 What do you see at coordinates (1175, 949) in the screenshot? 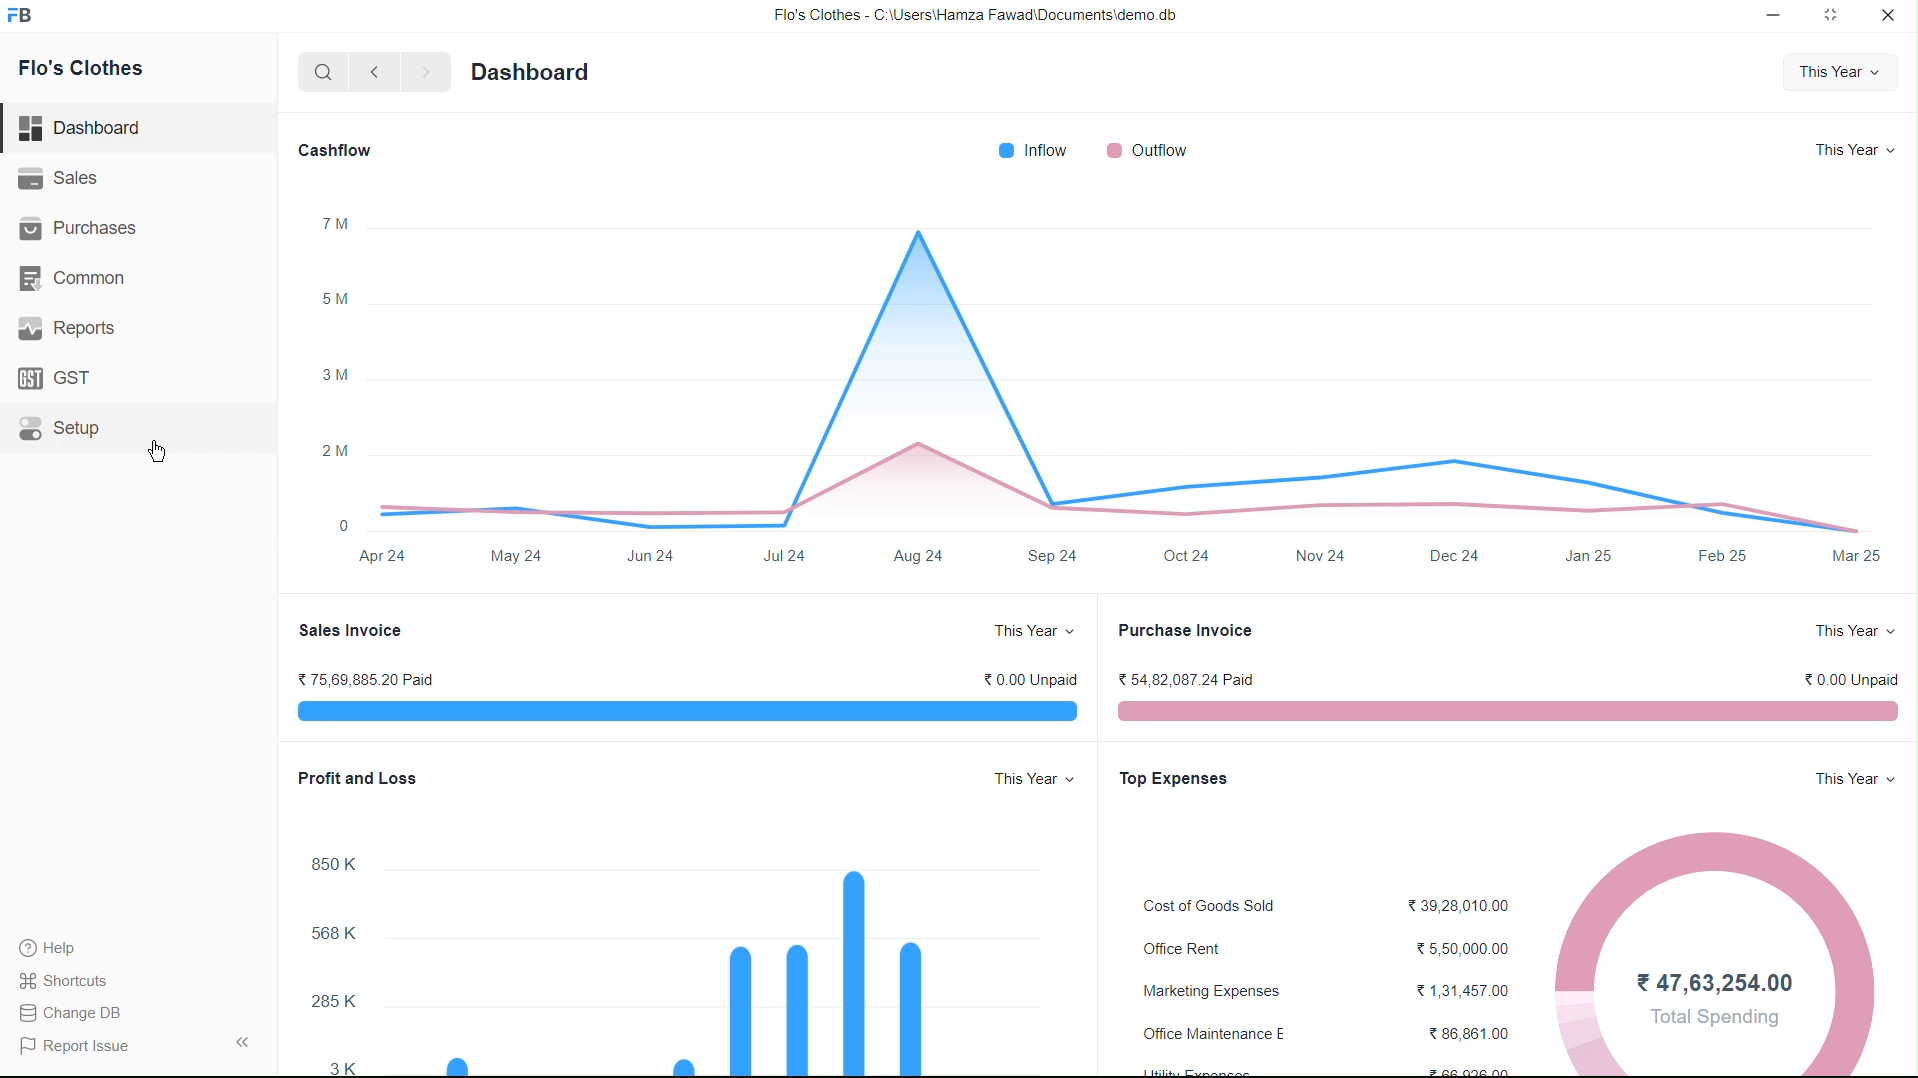
I see `Office Rent` at bounding box center [1175, 949].